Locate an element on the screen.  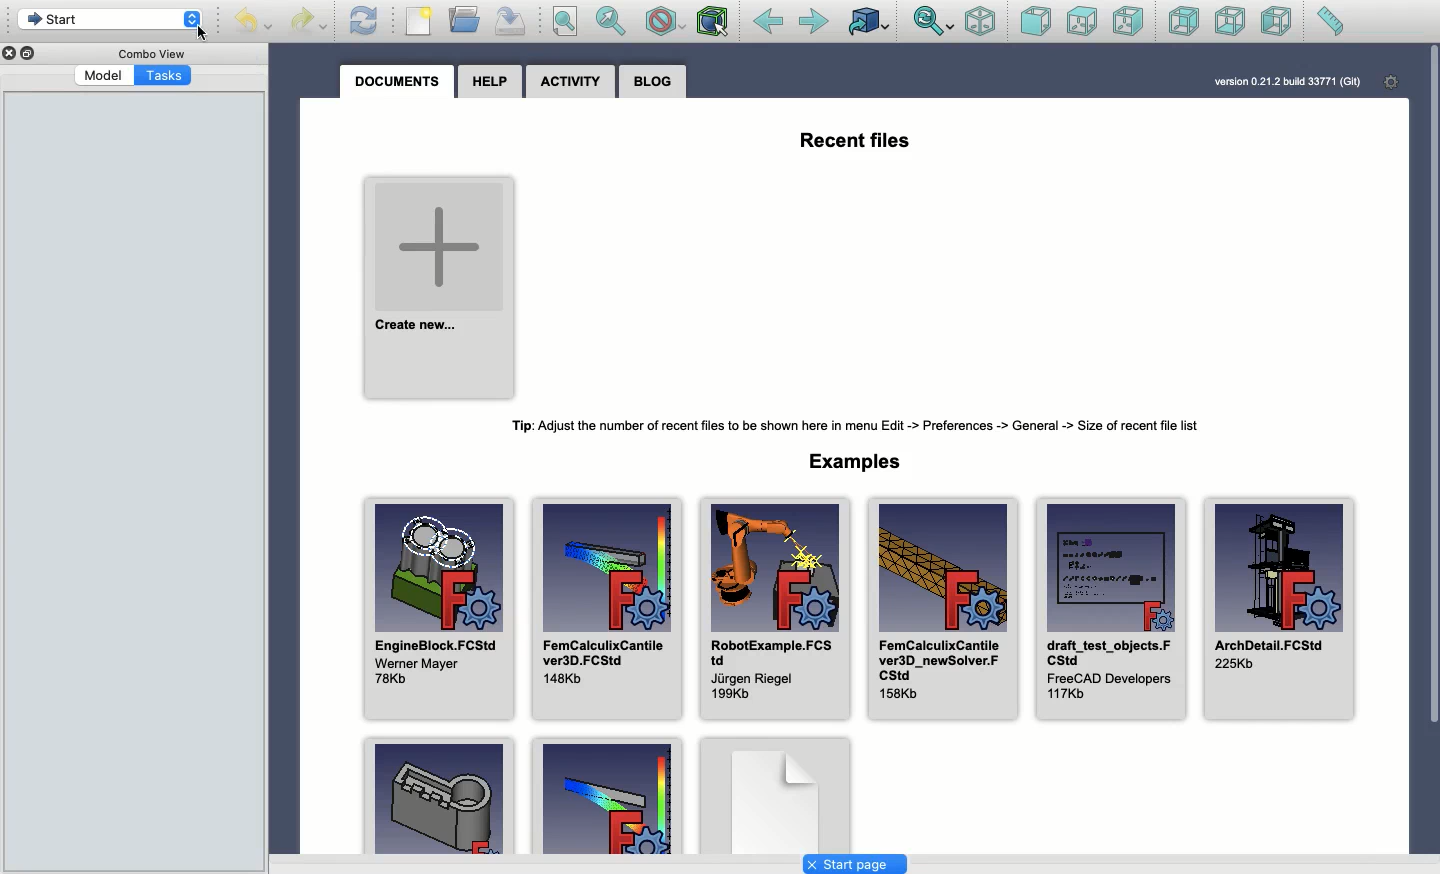
Model is located at coordinates (103, 76).